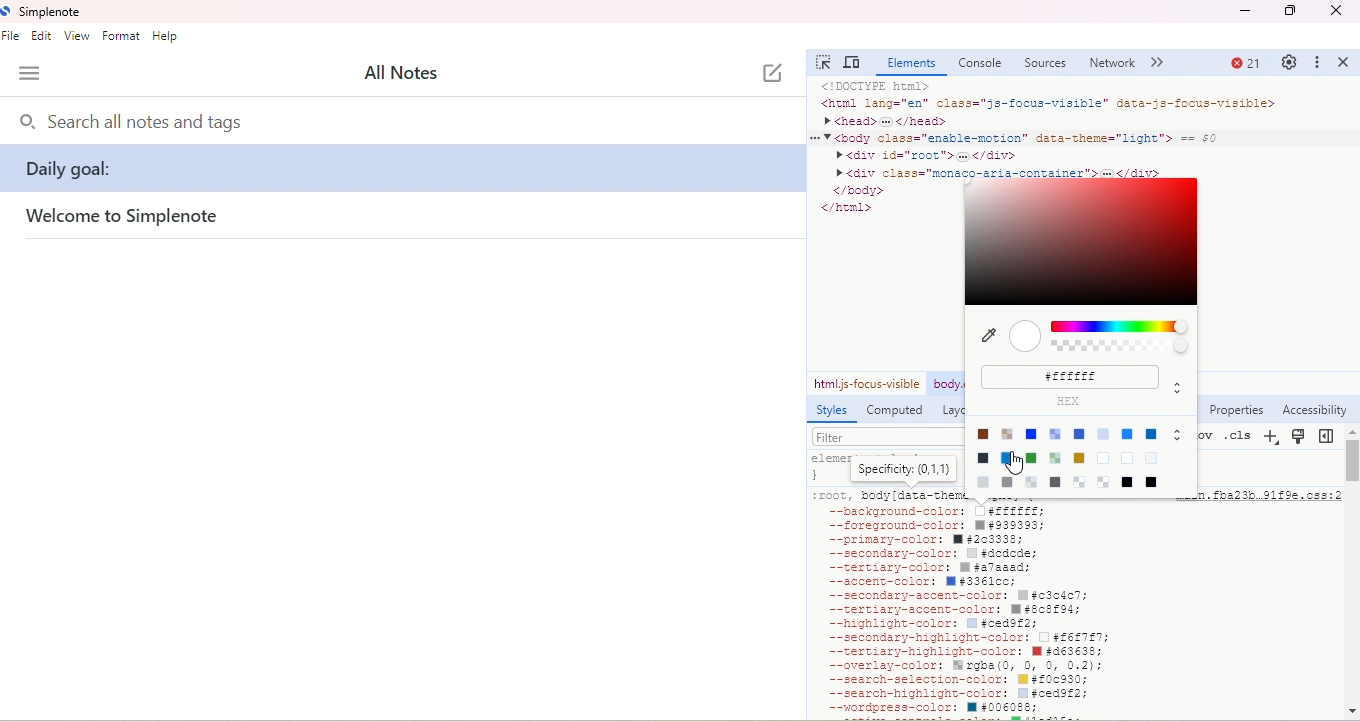  What do you see at coordinates (958, 638) in the screenshot?
I see `secondary highlight color` at bounding box center [958, 638].